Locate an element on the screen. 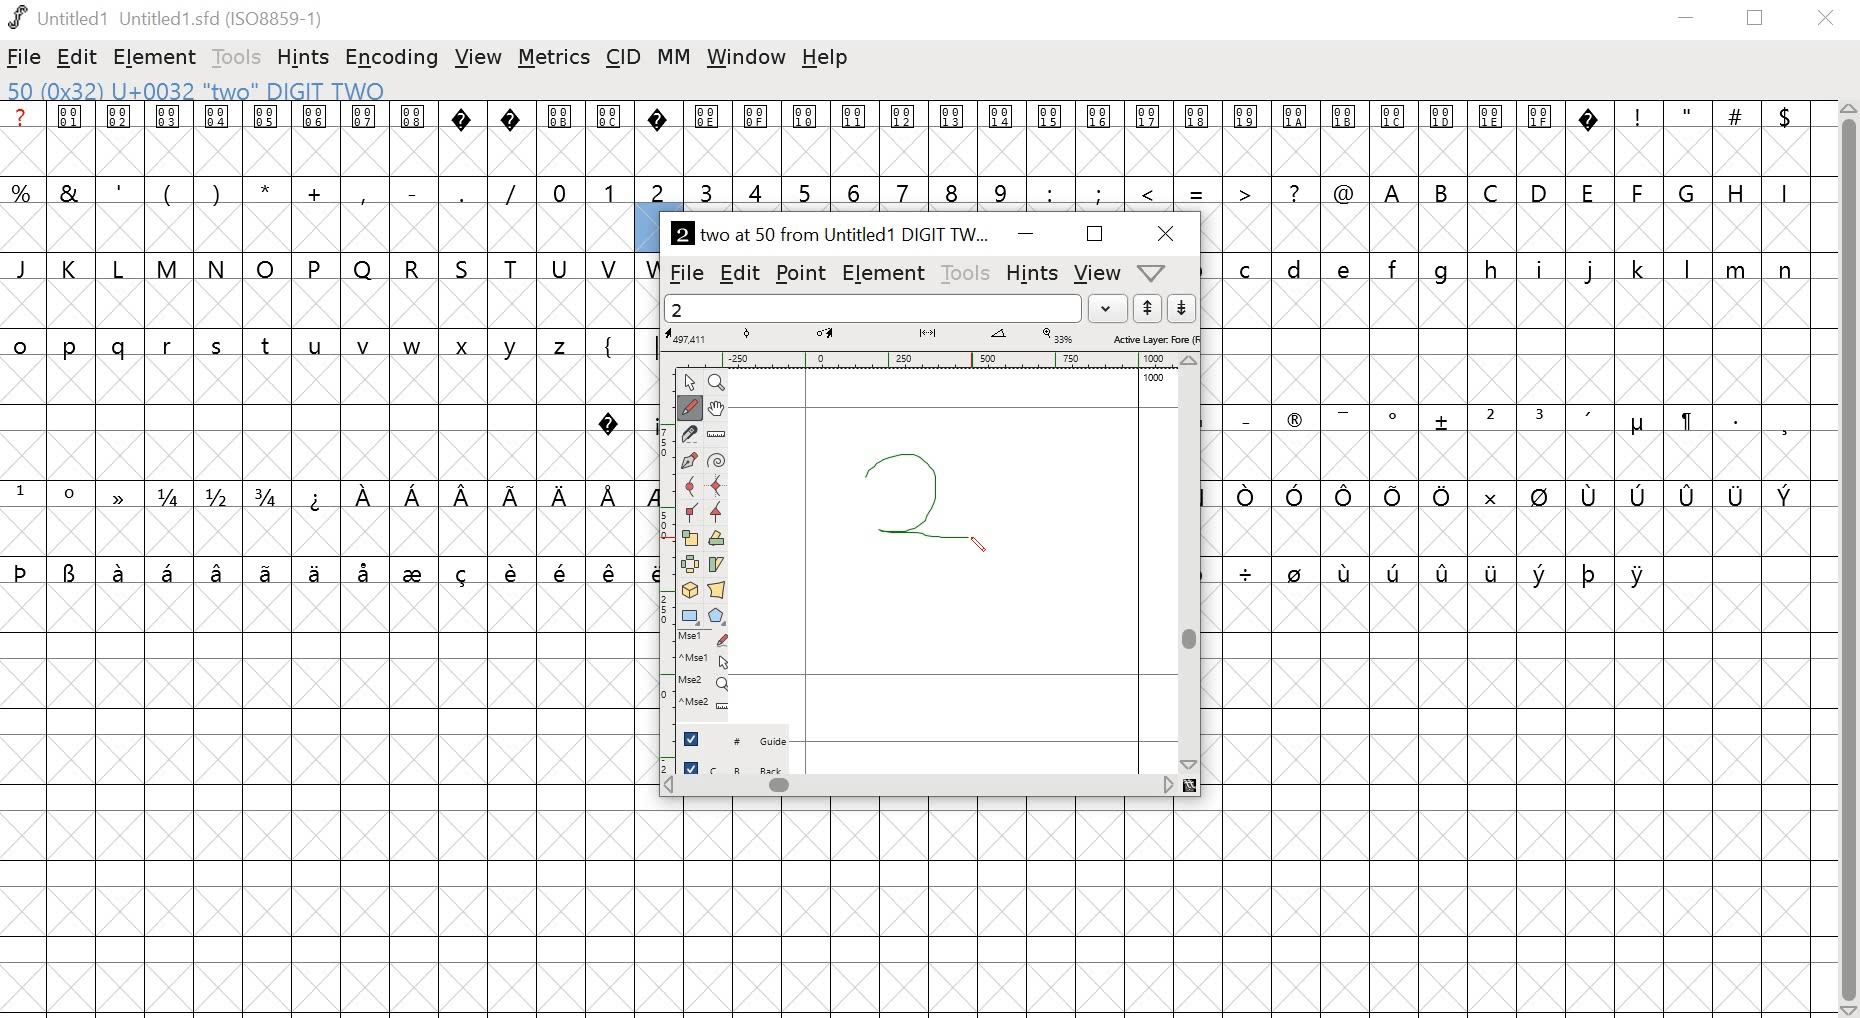  scale is located at coordinates (692, 539).